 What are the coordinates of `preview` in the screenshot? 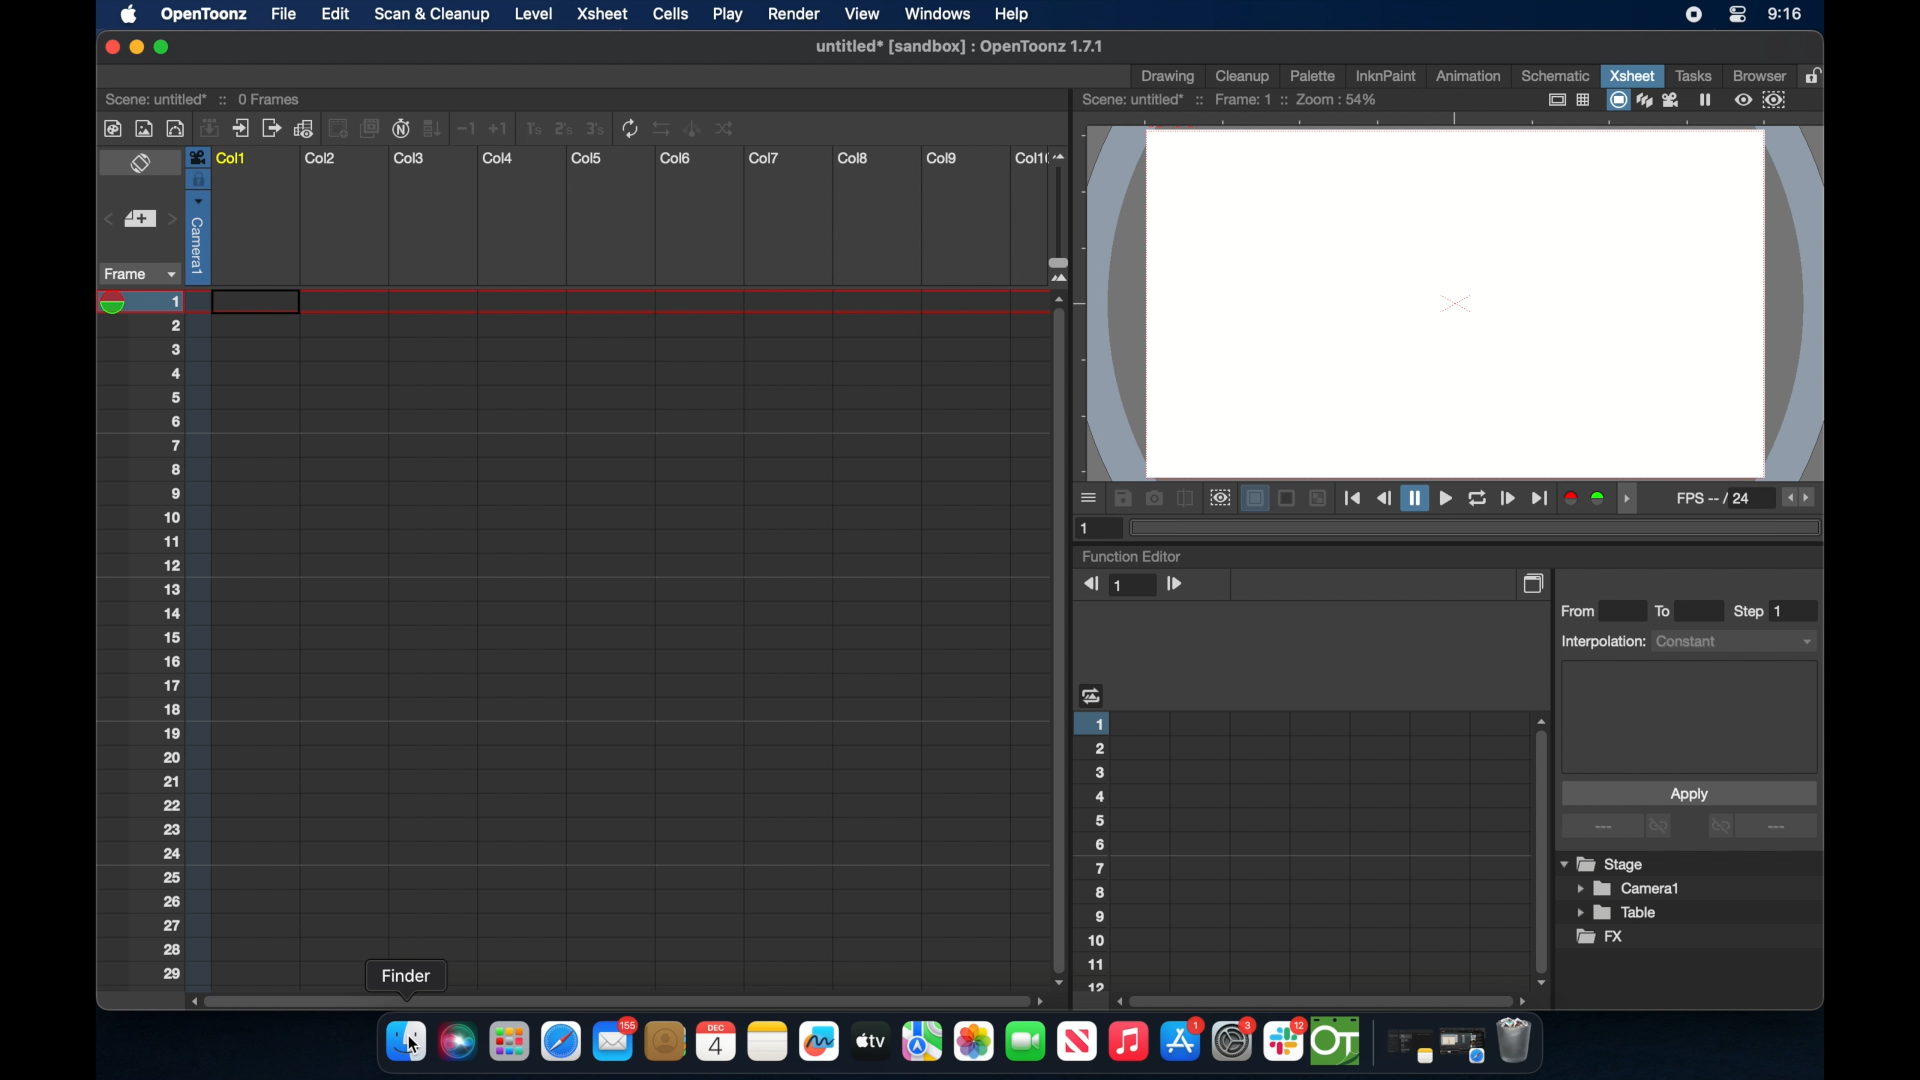 It's located at (1218, 498).